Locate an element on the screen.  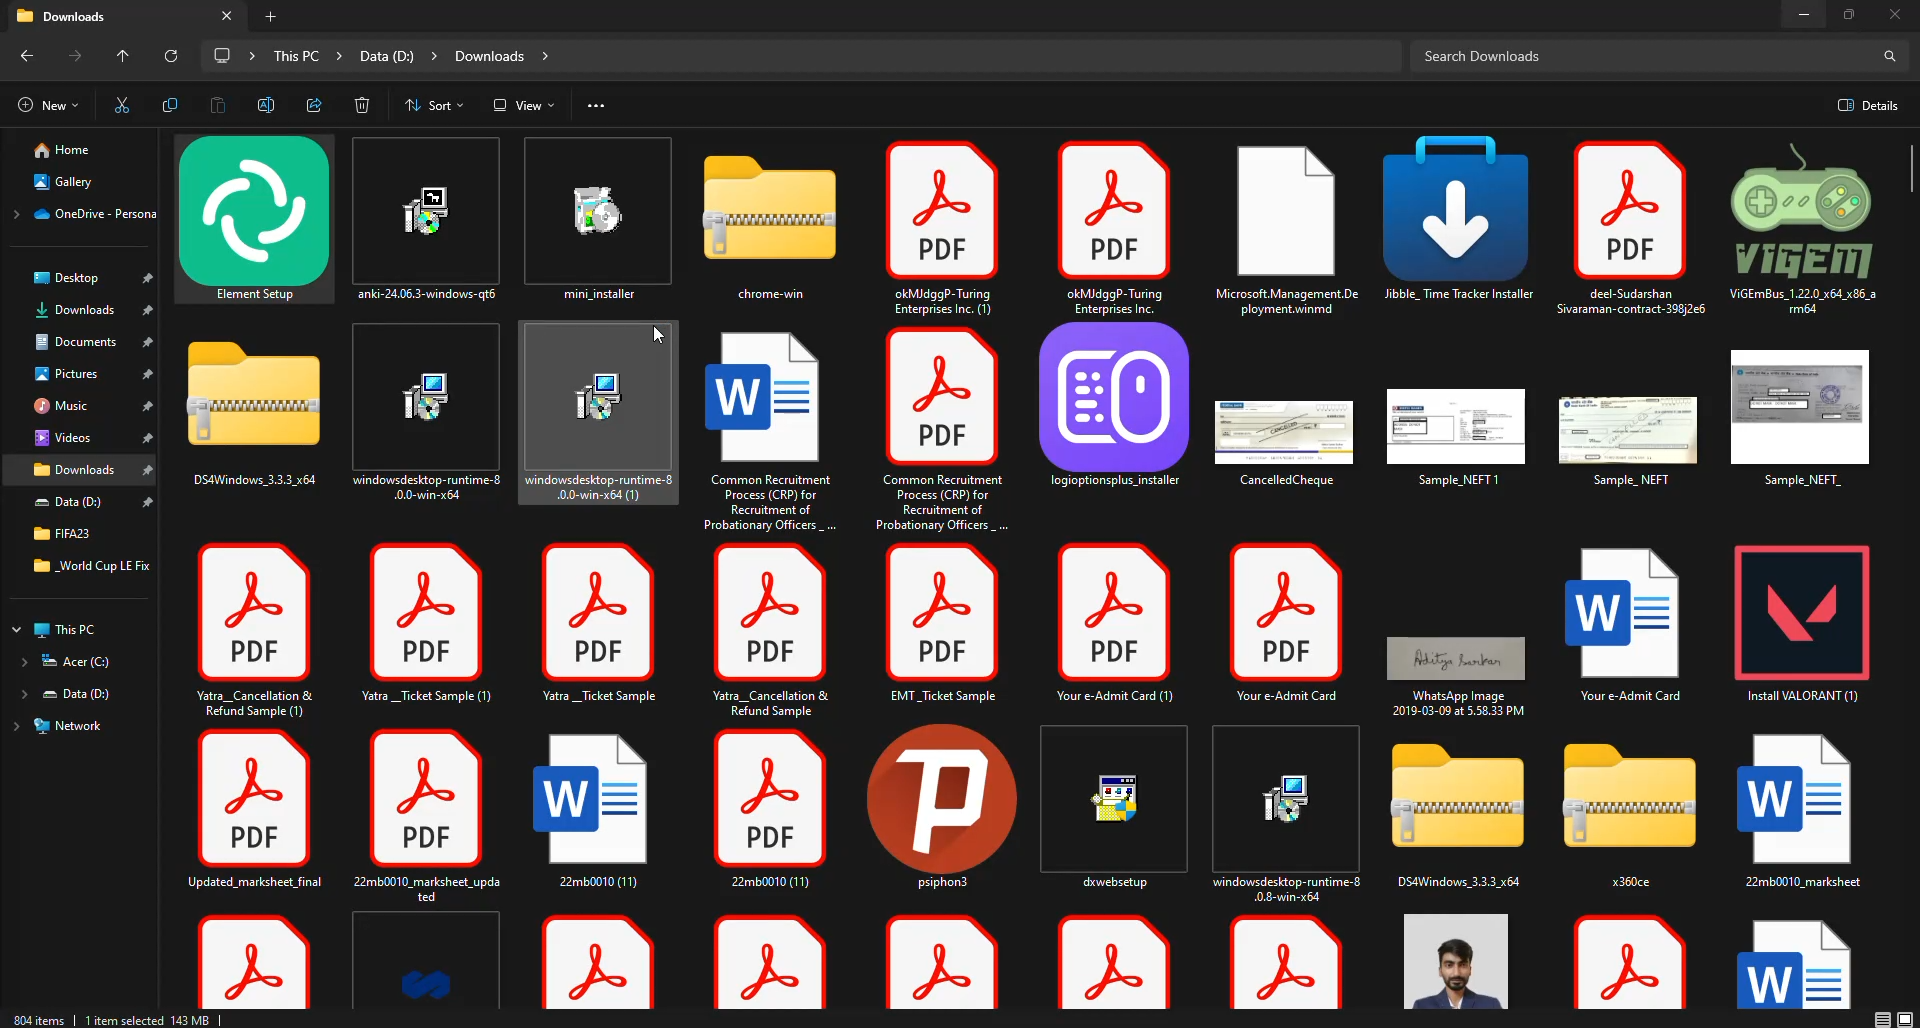
file path is located at coordinates (386, 56).